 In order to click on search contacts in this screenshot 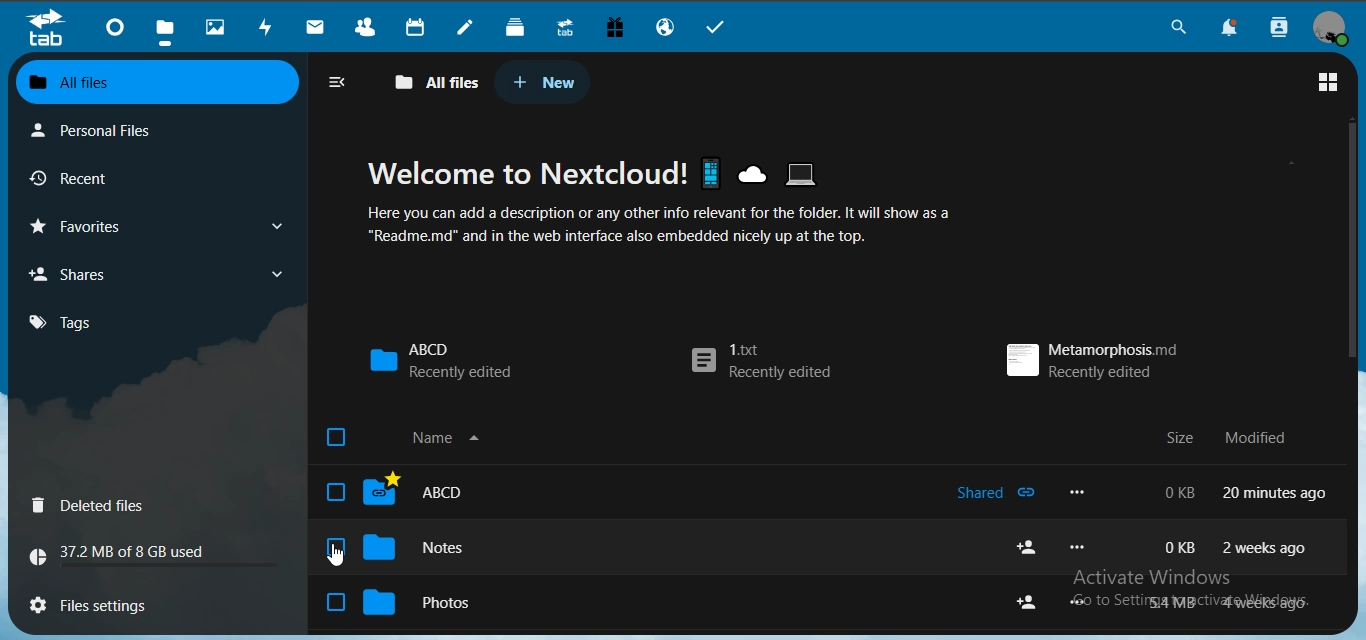, I will do `click(1276, 29)`.